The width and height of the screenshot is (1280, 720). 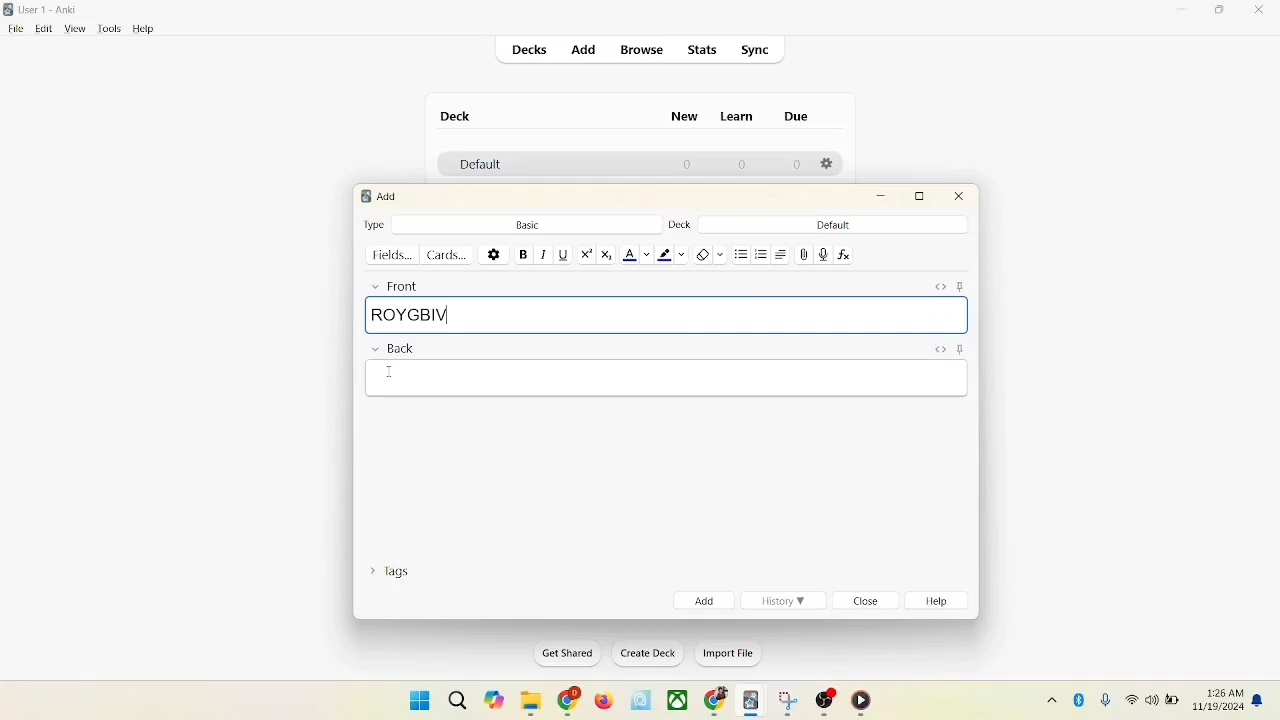 What do you see at coordinates (394, 255) in the screenshot?
I see `fields` at bounding box center [394, 255].